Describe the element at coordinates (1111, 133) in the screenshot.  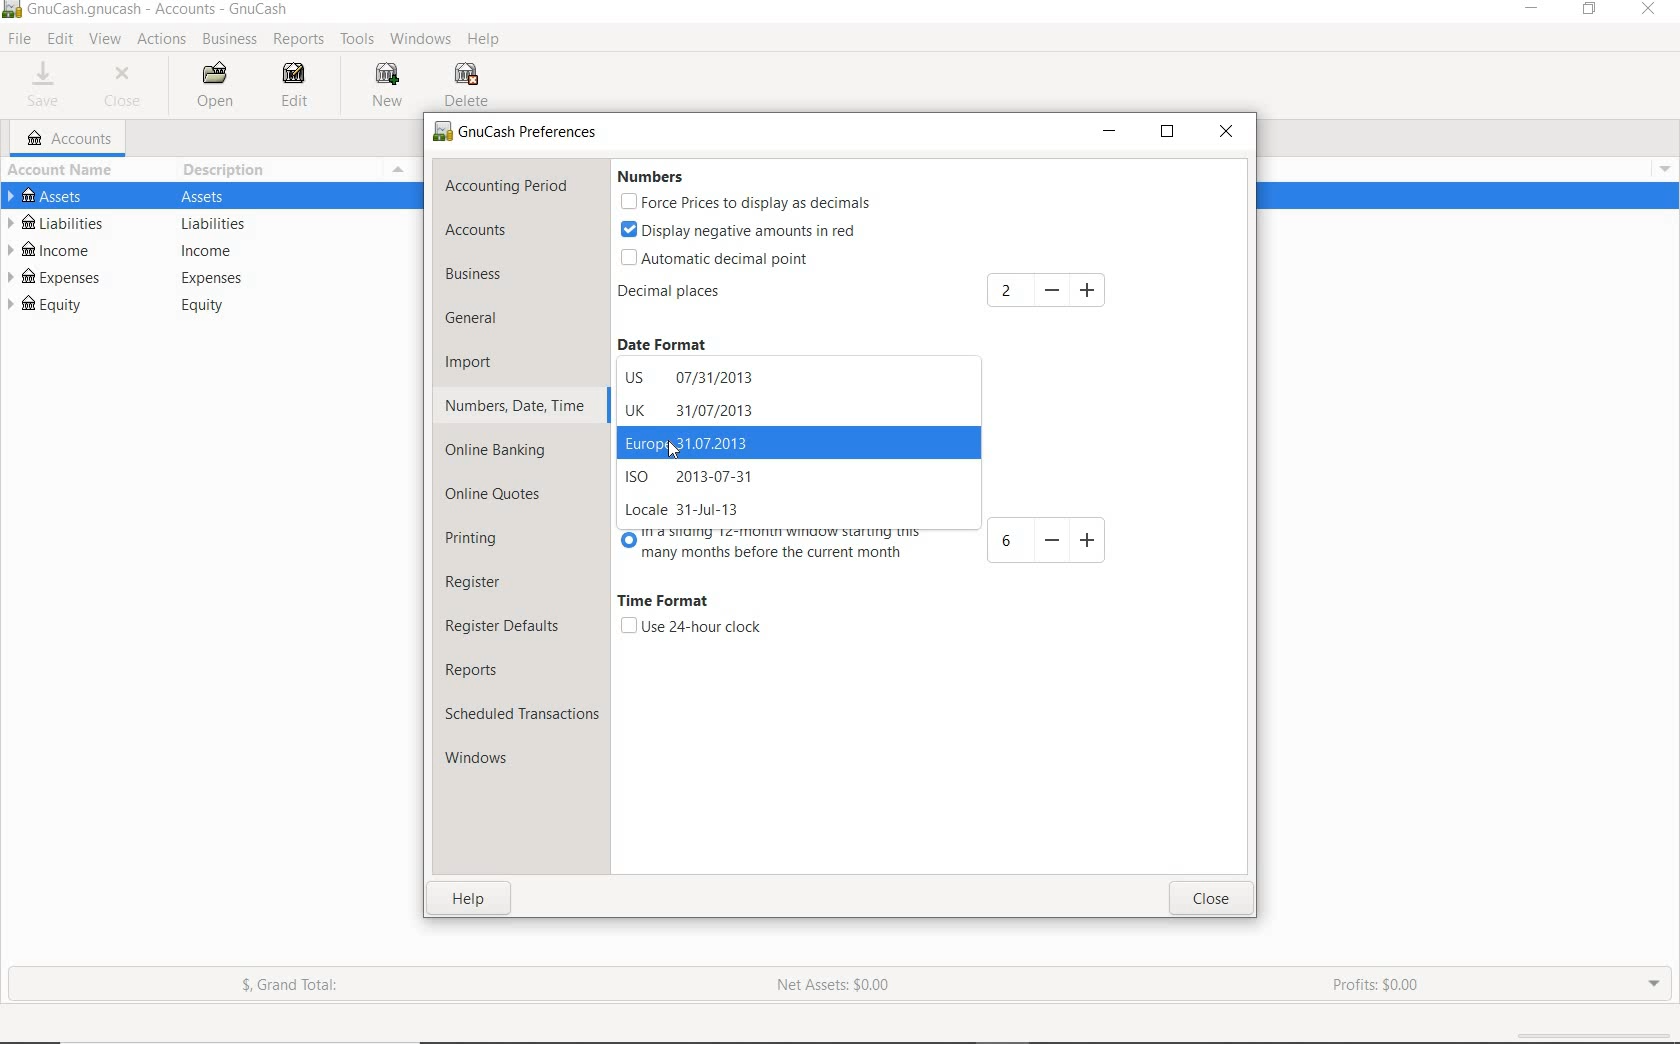
I see `minimize` at that location.